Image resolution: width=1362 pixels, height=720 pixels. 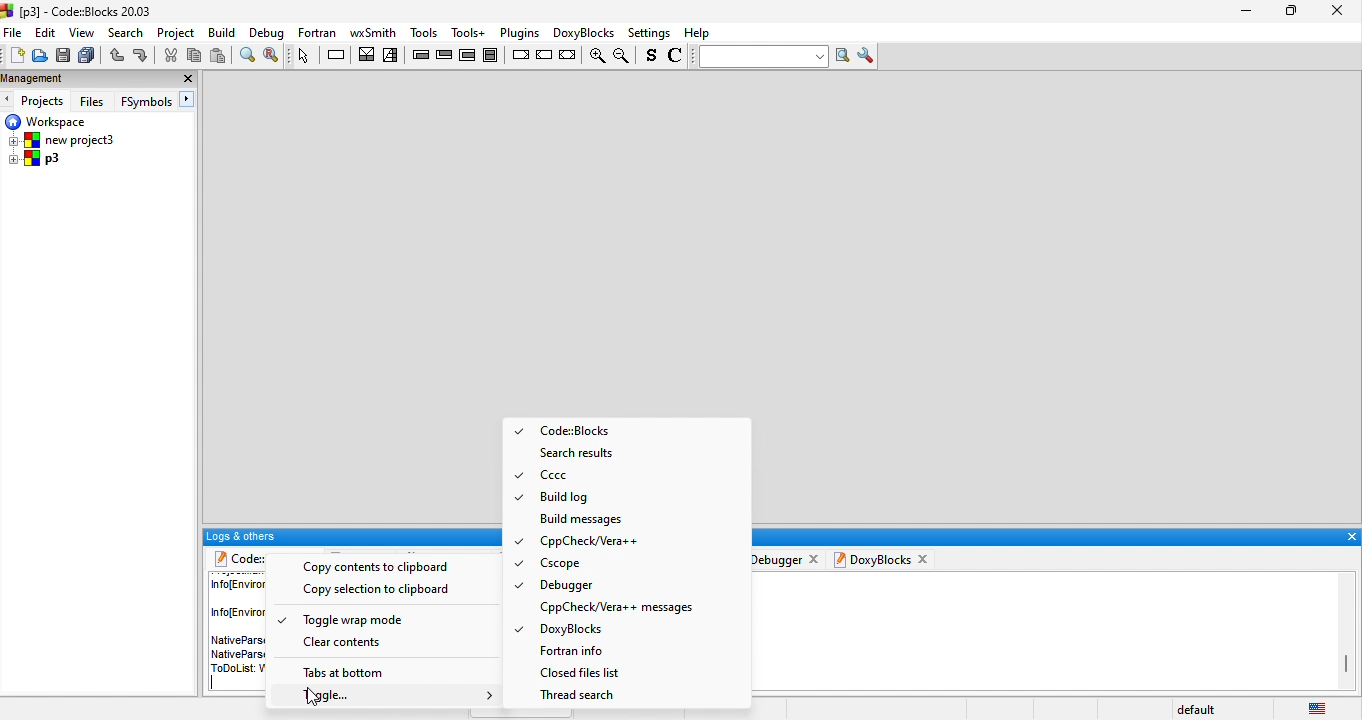 I want to click on search, so click(x=128, y=33).